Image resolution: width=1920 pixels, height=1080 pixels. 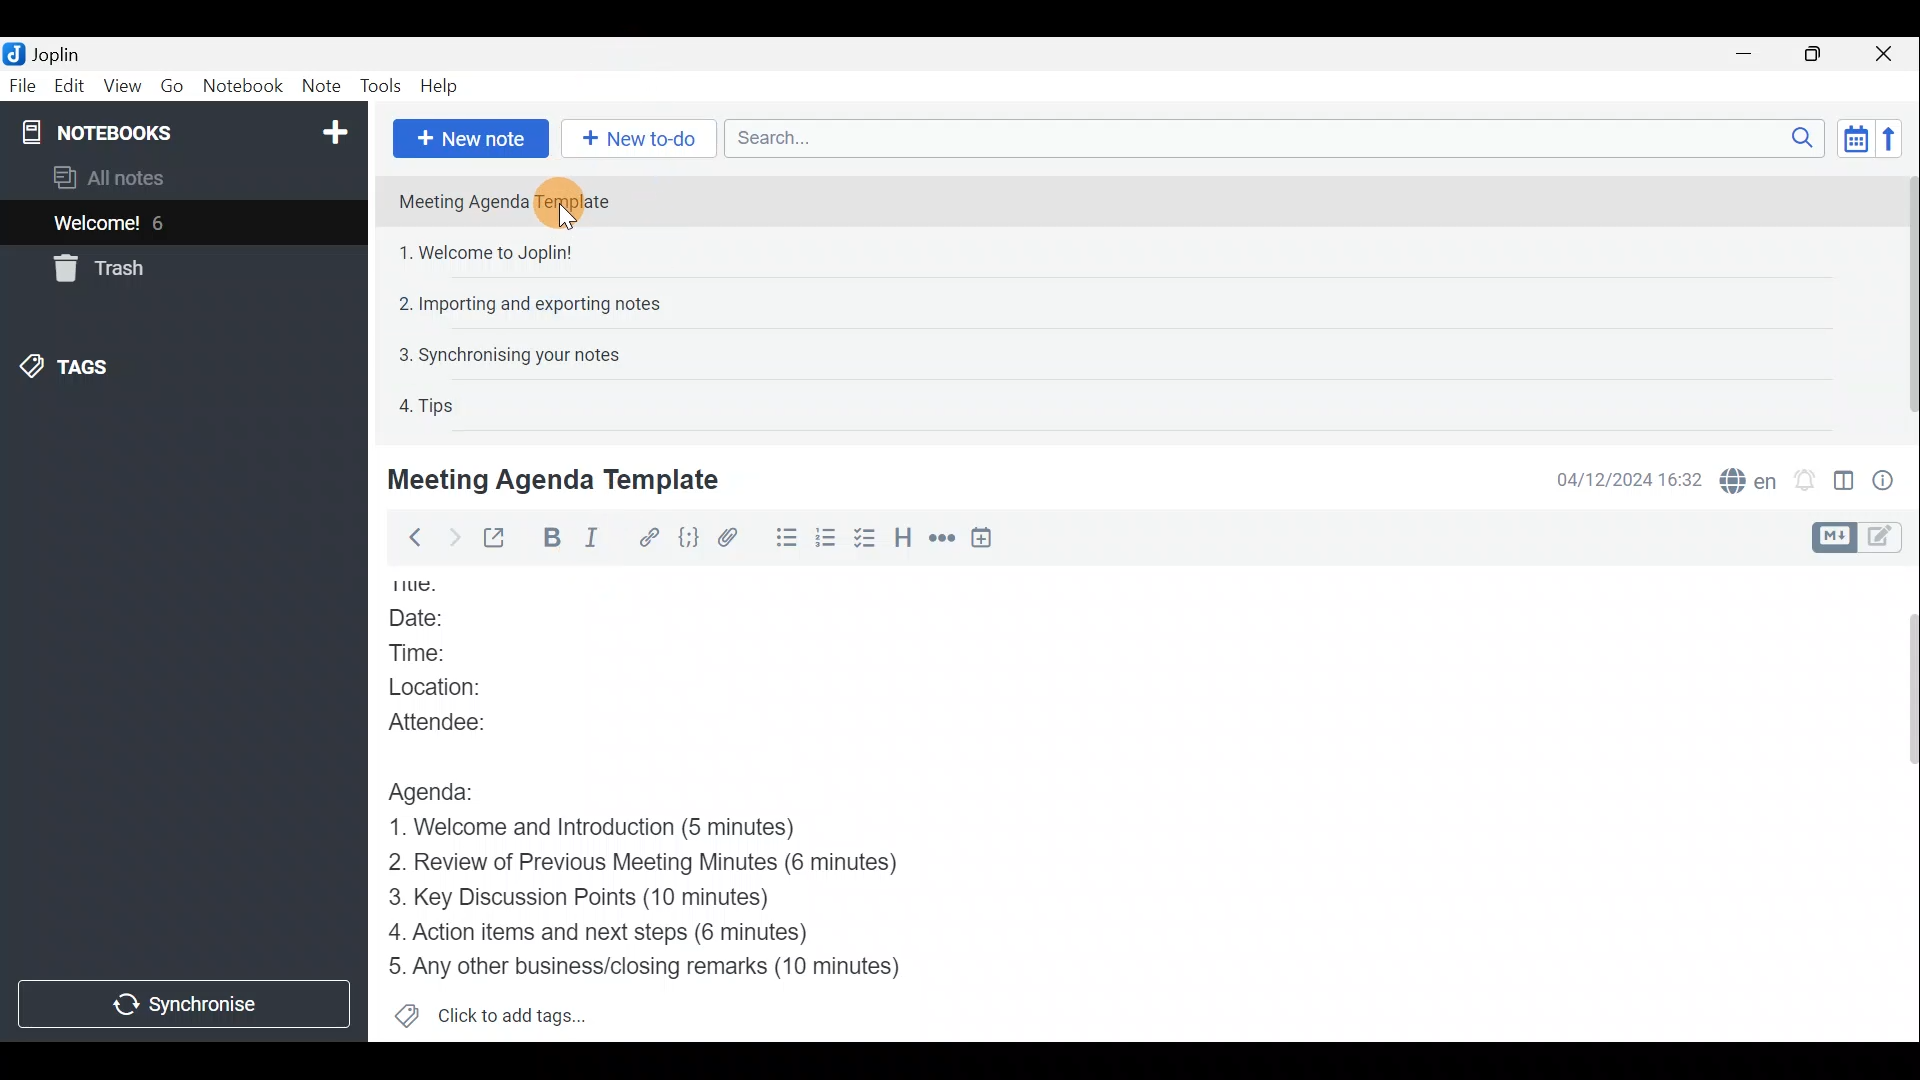 I want to click on Search bar, so click(x=1269, y=137).